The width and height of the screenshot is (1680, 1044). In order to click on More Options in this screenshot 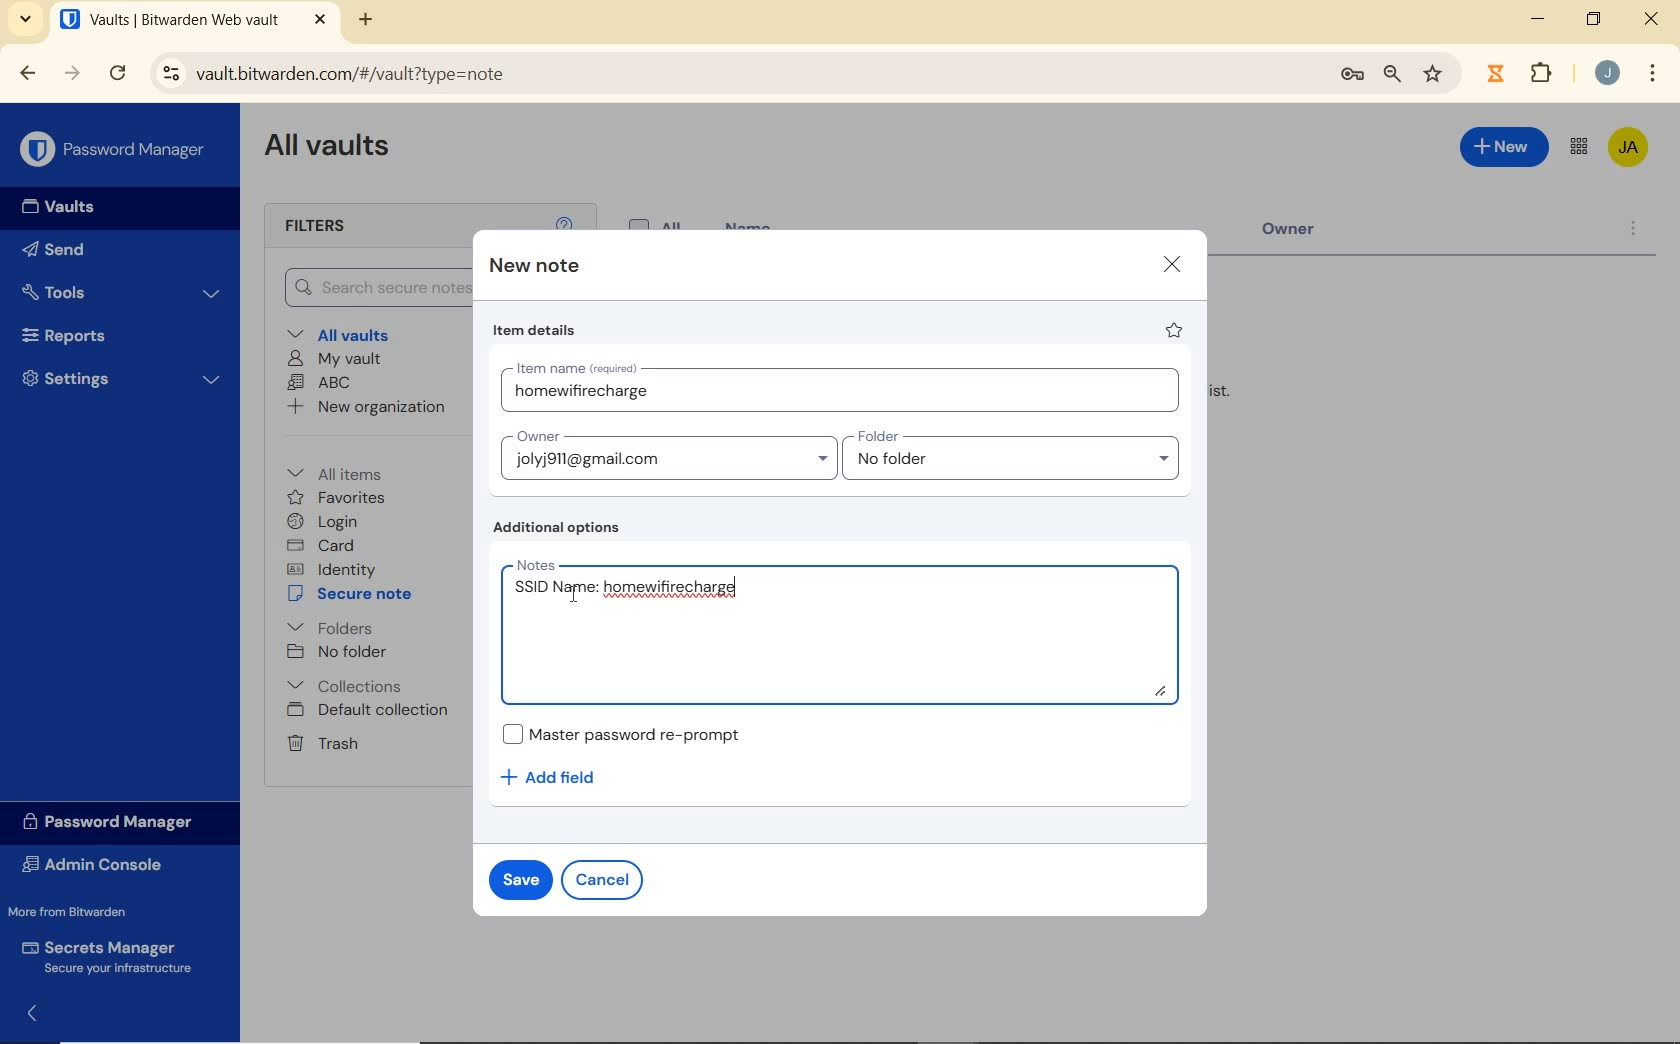, I will do `click(1653, 71)`.